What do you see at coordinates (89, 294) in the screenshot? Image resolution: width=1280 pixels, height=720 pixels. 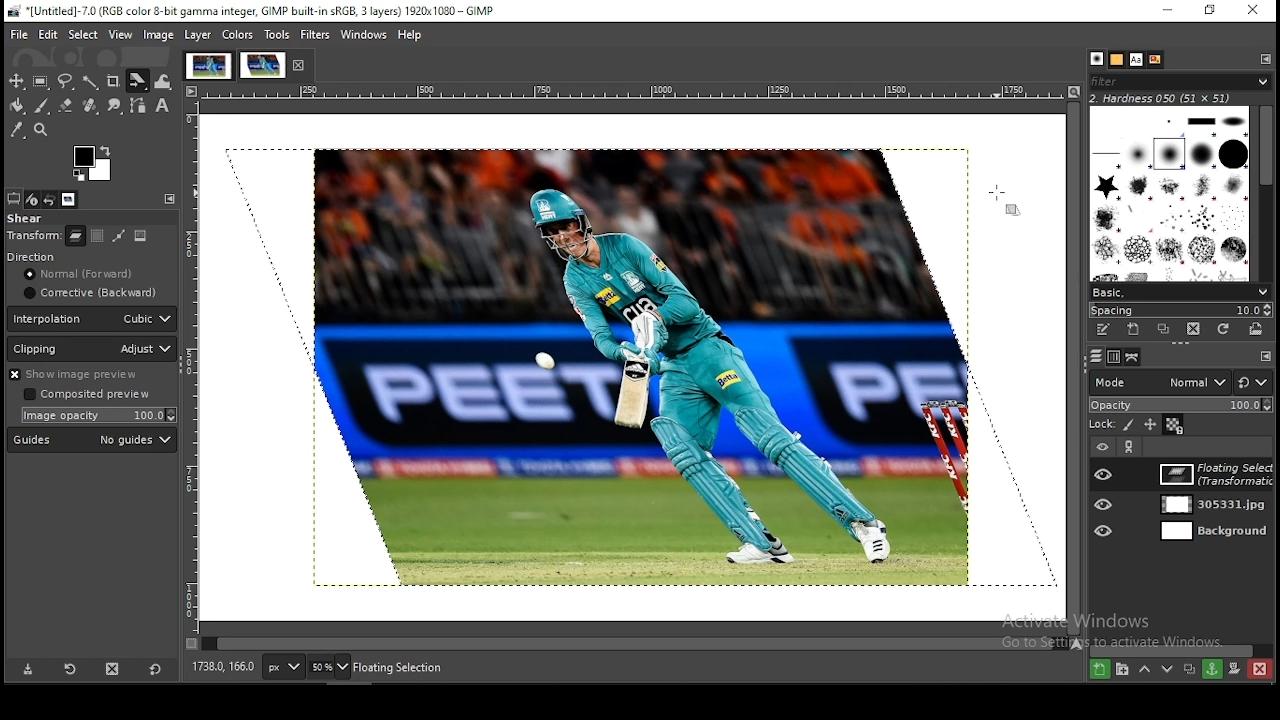 I see `corrective (backward)` at bounding box center [89, 294].